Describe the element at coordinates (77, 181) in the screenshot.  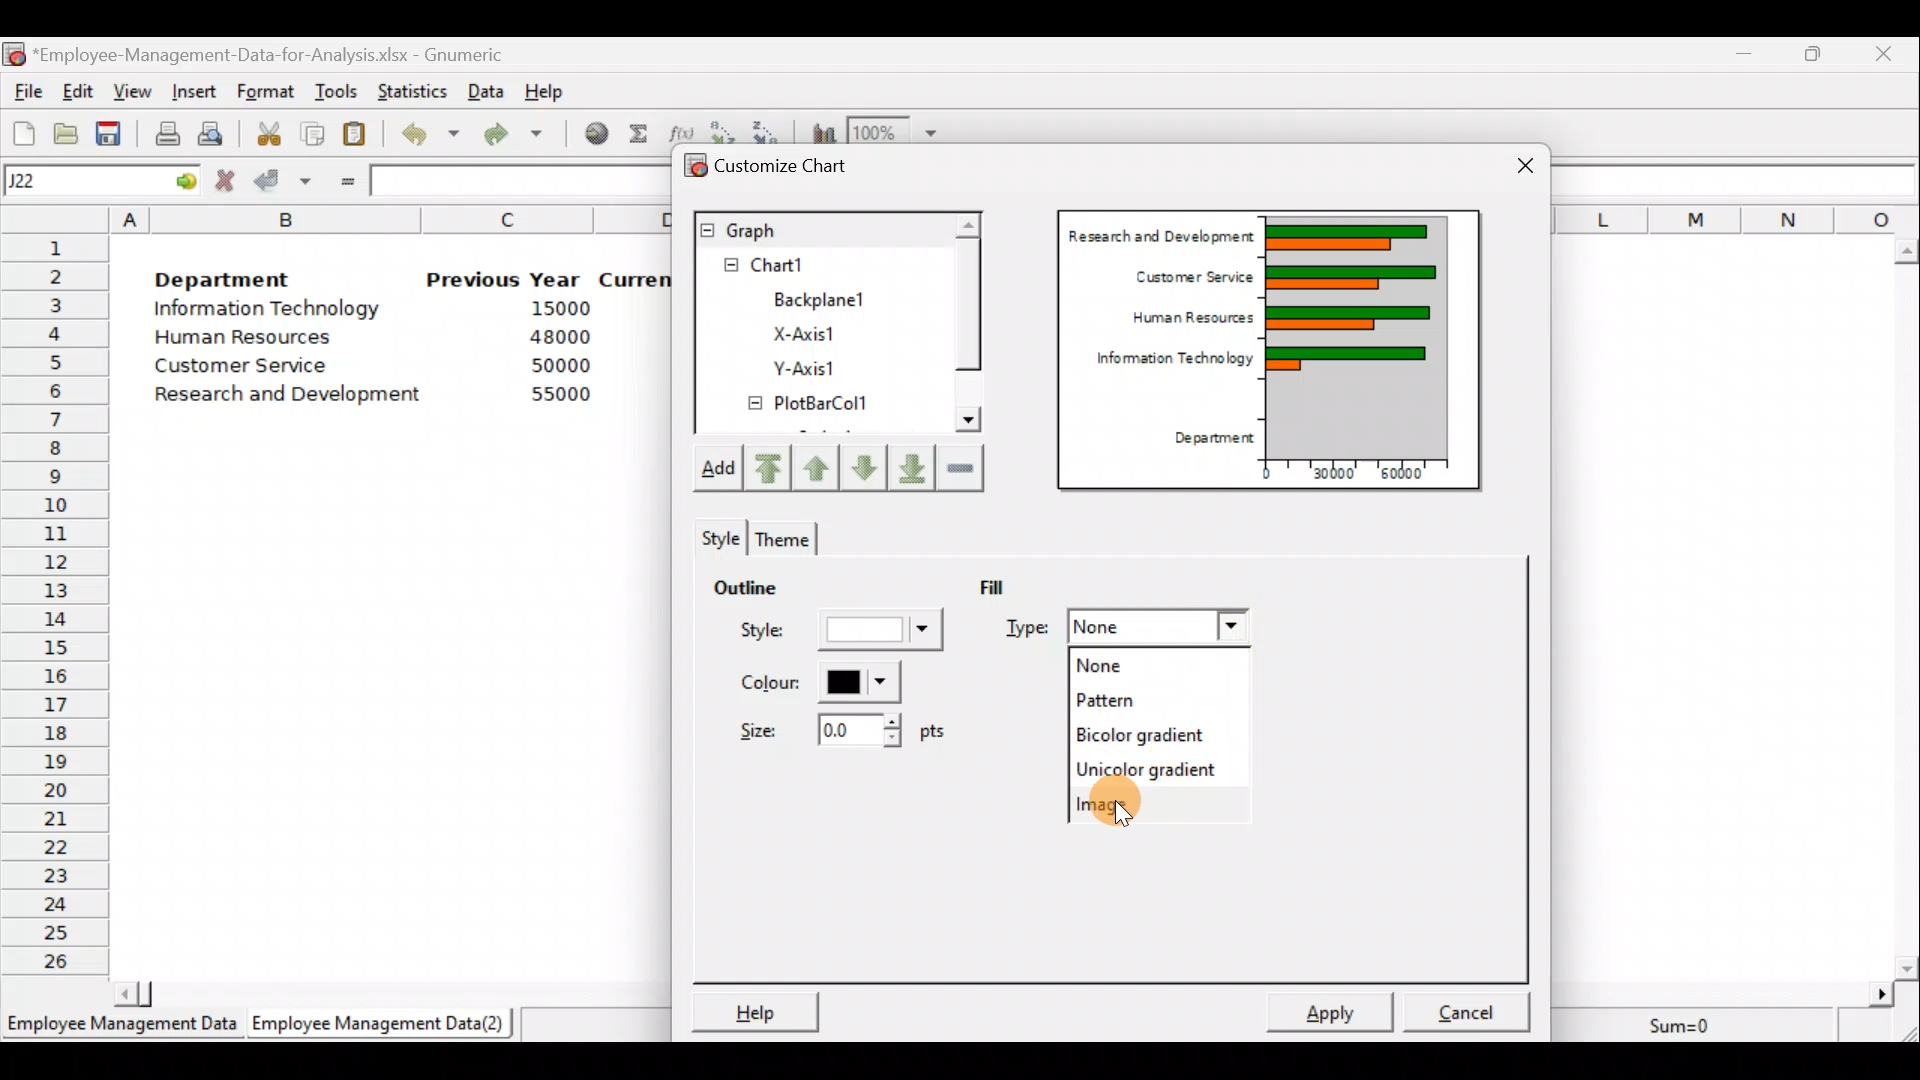
I see `Cell name J22` at that location.